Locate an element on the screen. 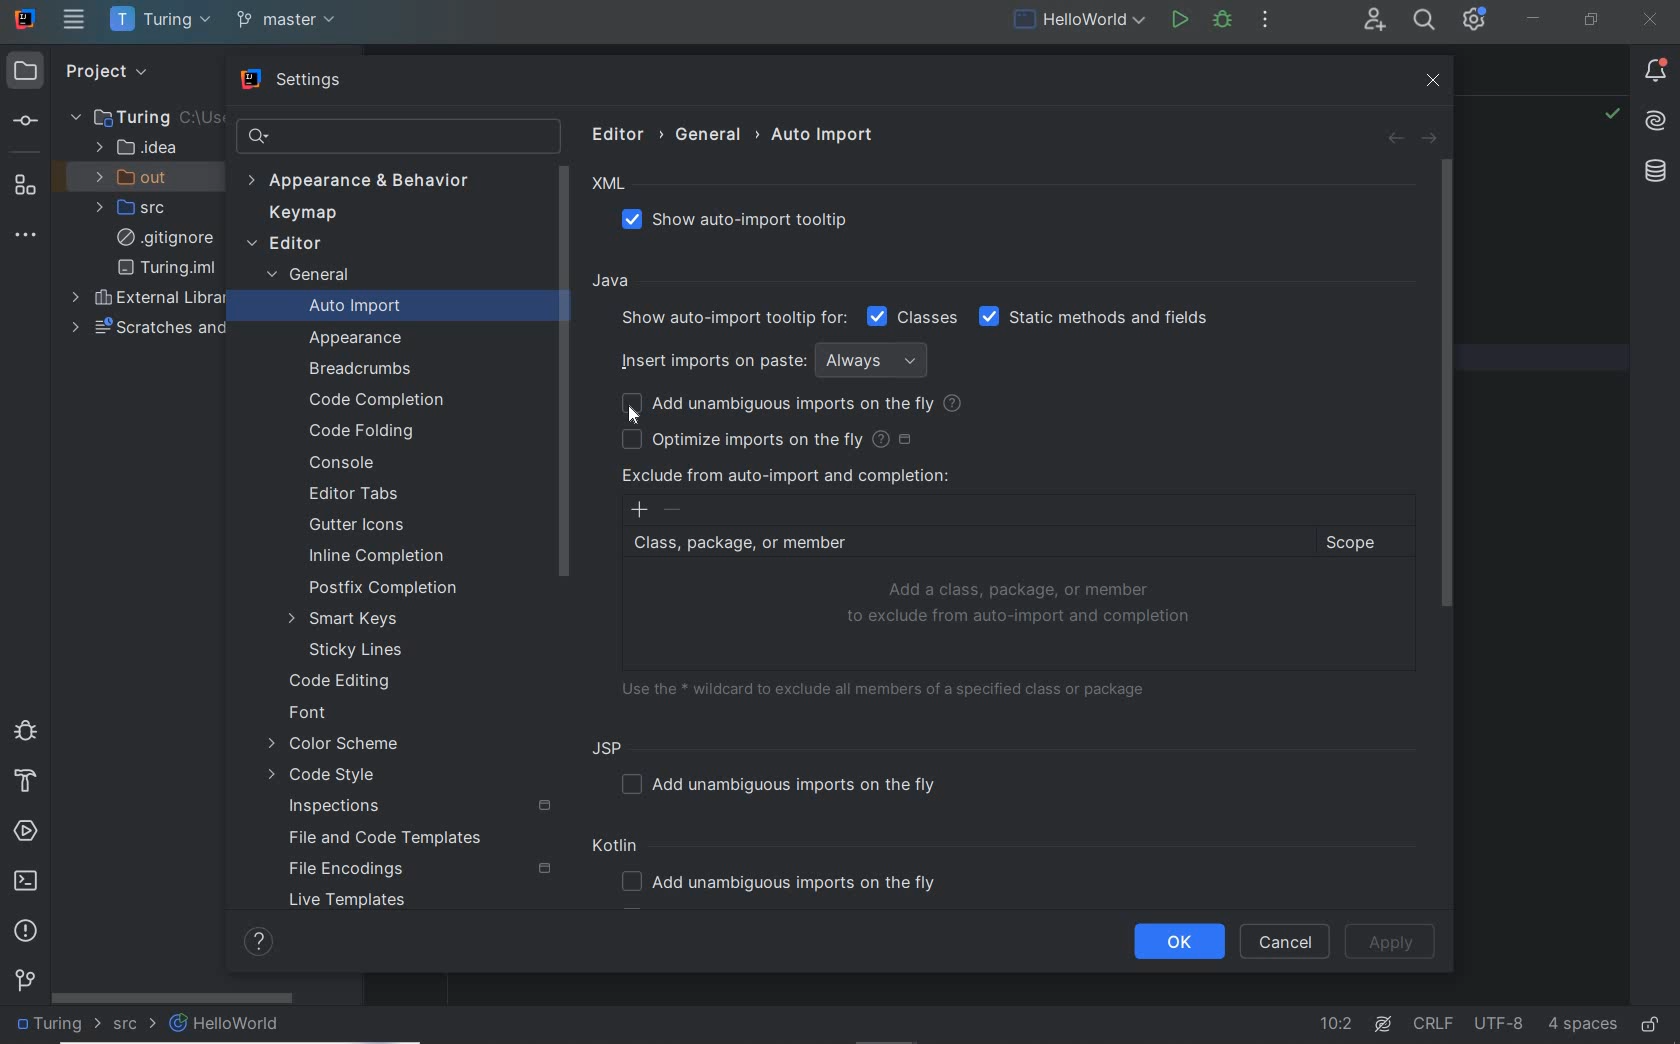  SETTINGS is located at coordinates (294, 82).